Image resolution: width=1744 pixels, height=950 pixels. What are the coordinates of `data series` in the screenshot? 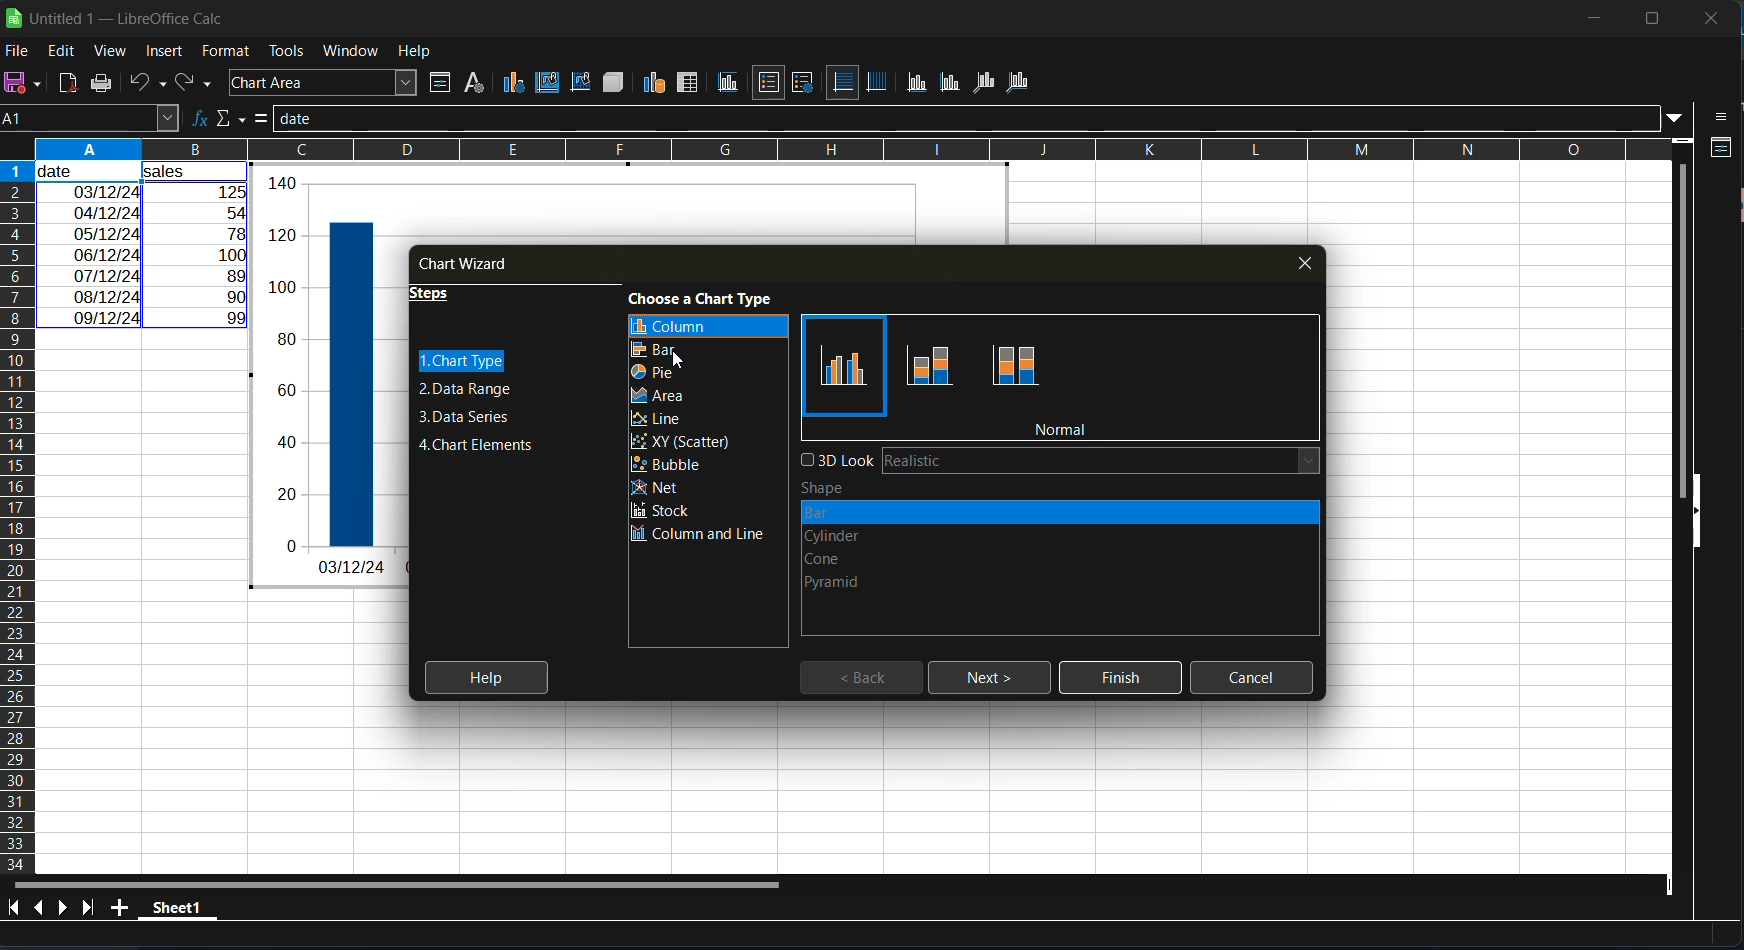 It's located at (472, 416).